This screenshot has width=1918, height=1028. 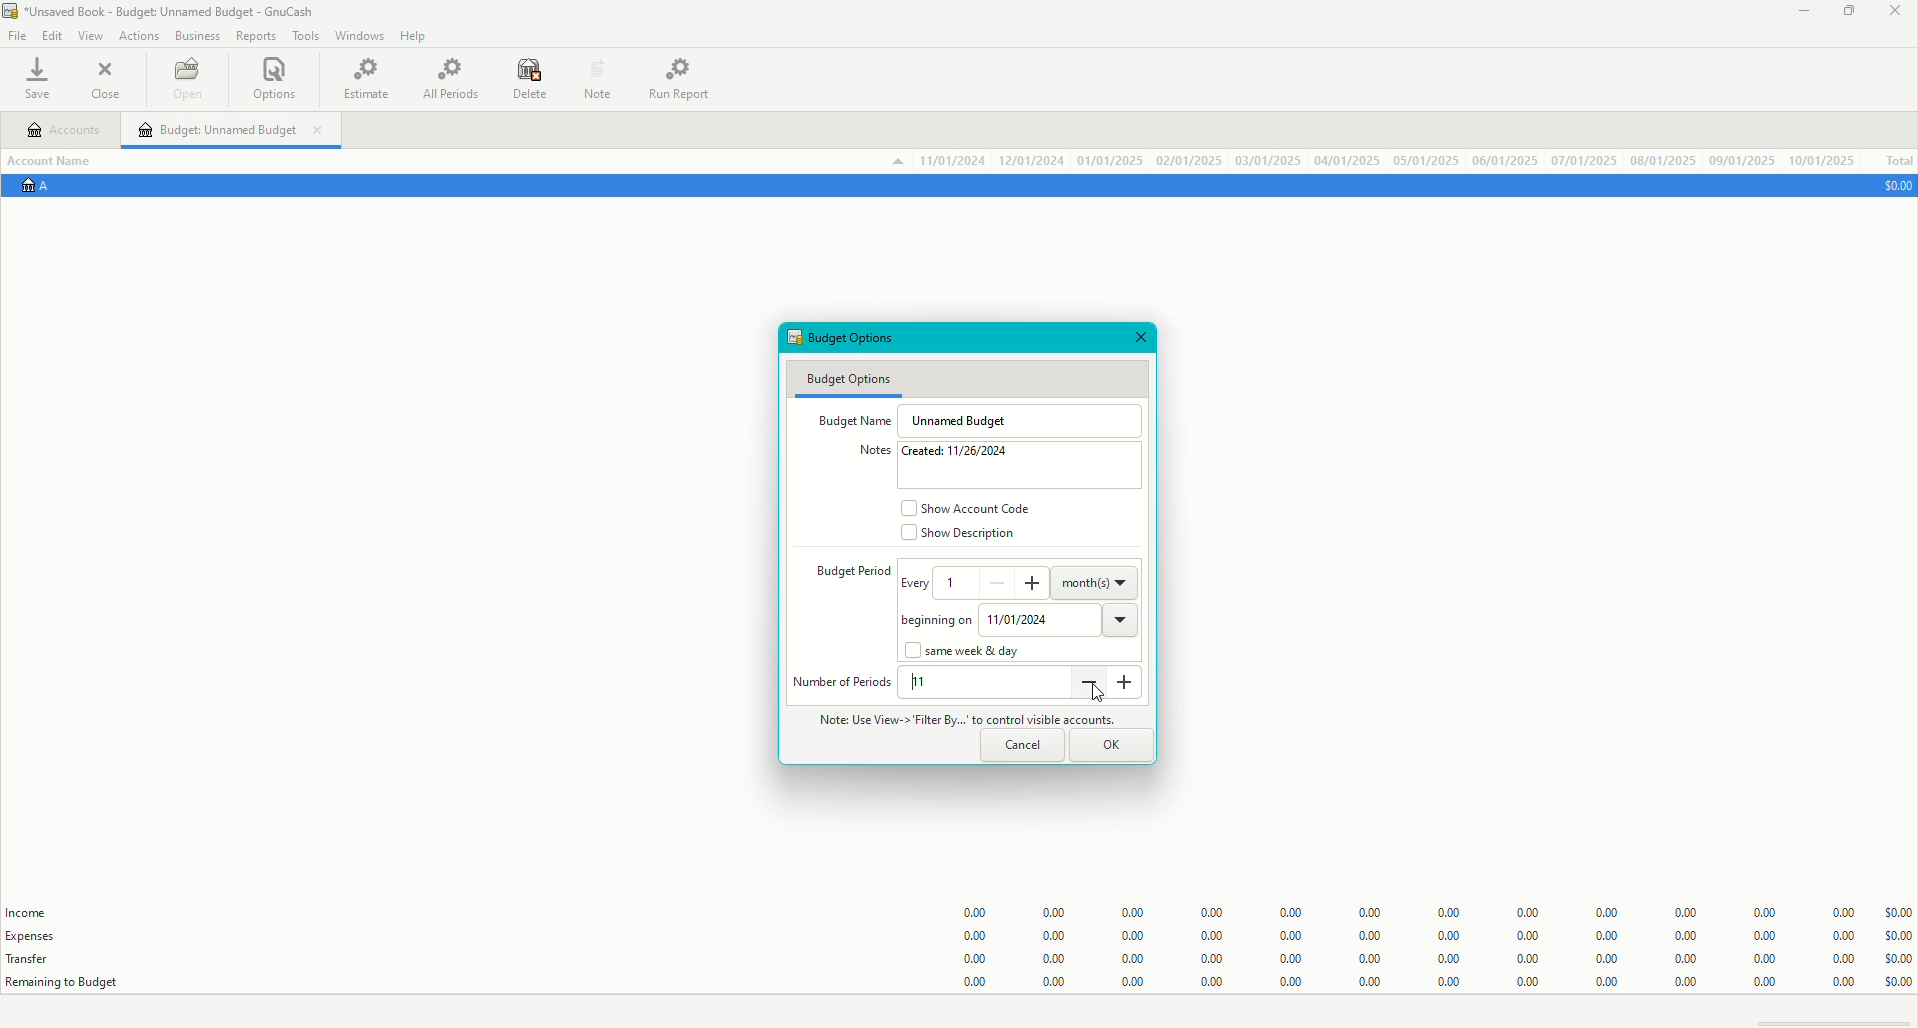 I want to click on decrease, so click(x=999, y=581).